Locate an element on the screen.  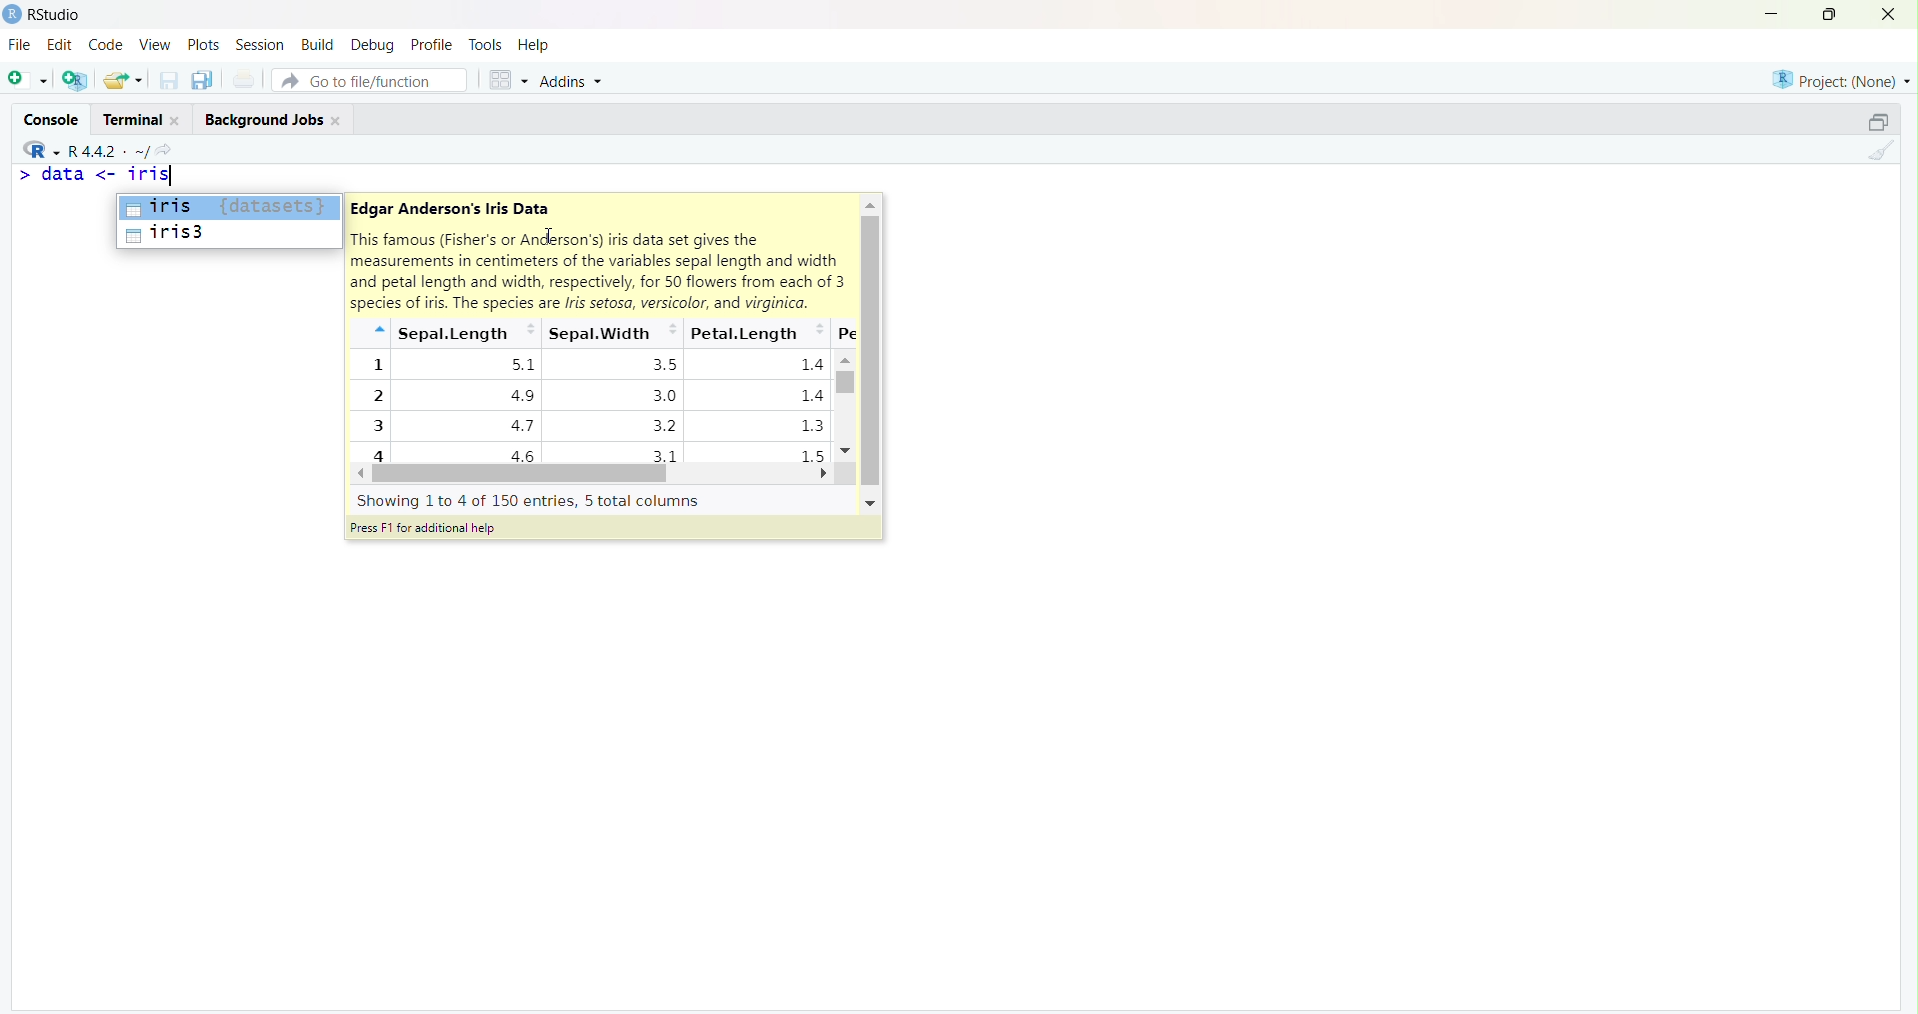
Print the current file is located at coordinates (244, 81).